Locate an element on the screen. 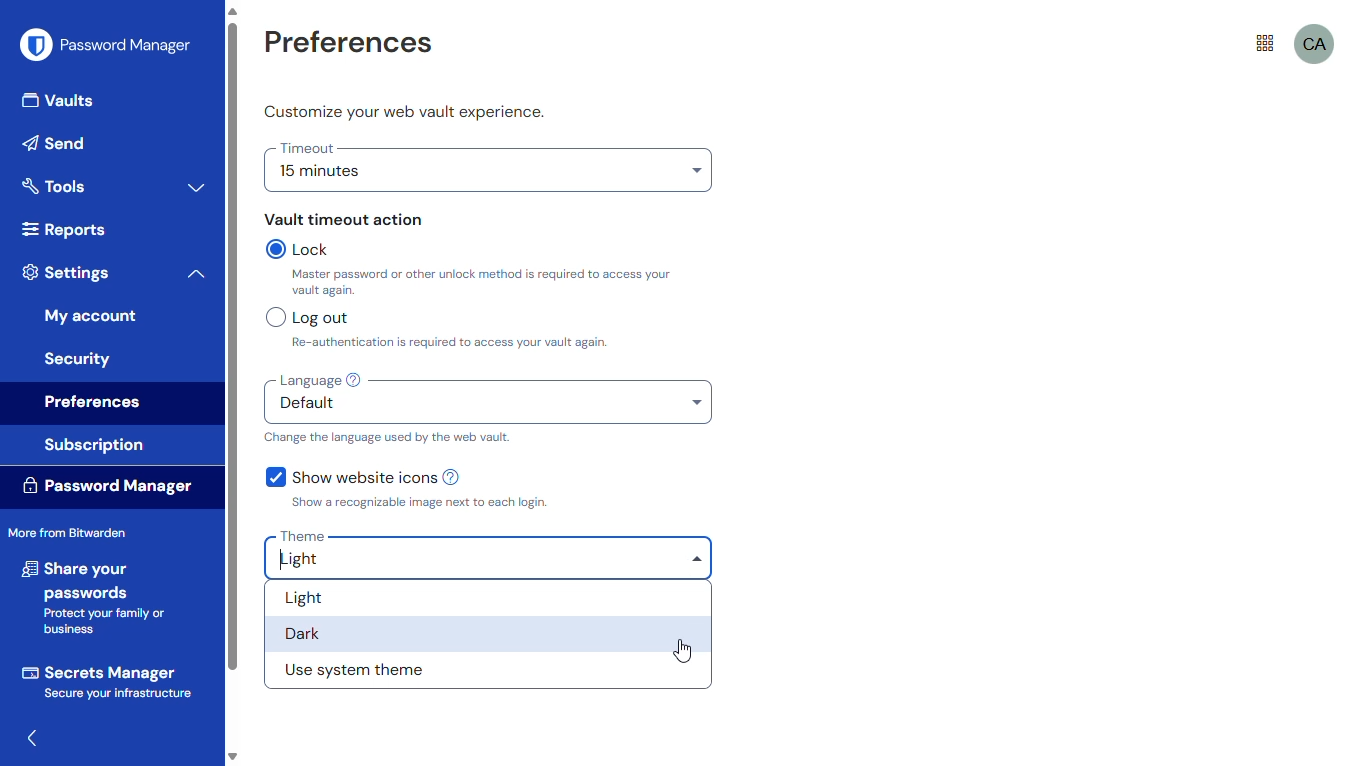 Image resolution: width=1366 pixels, height=766 pixels. password manager is located at coordinates (107, 44).